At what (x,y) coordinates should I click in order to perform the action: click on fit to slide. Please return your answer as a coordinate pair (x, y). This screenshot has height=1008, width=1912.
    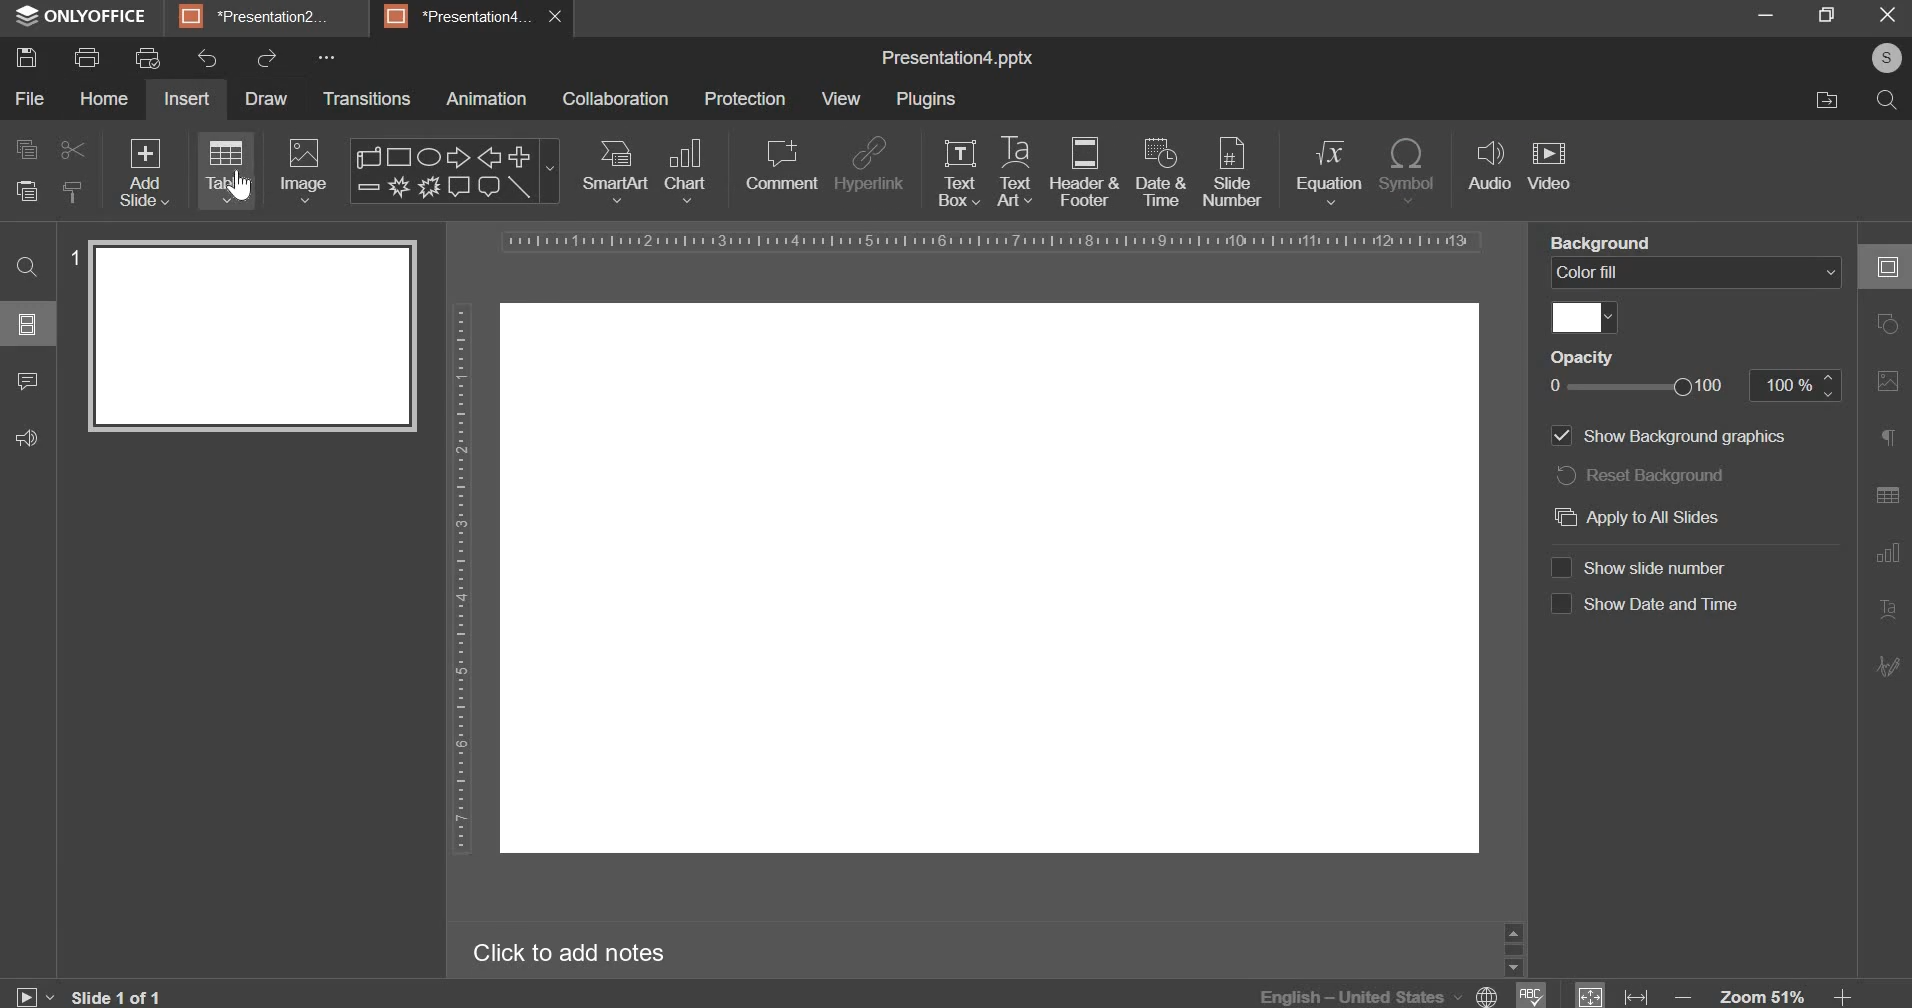
    Looking at the image, I should click on (1591, 996).